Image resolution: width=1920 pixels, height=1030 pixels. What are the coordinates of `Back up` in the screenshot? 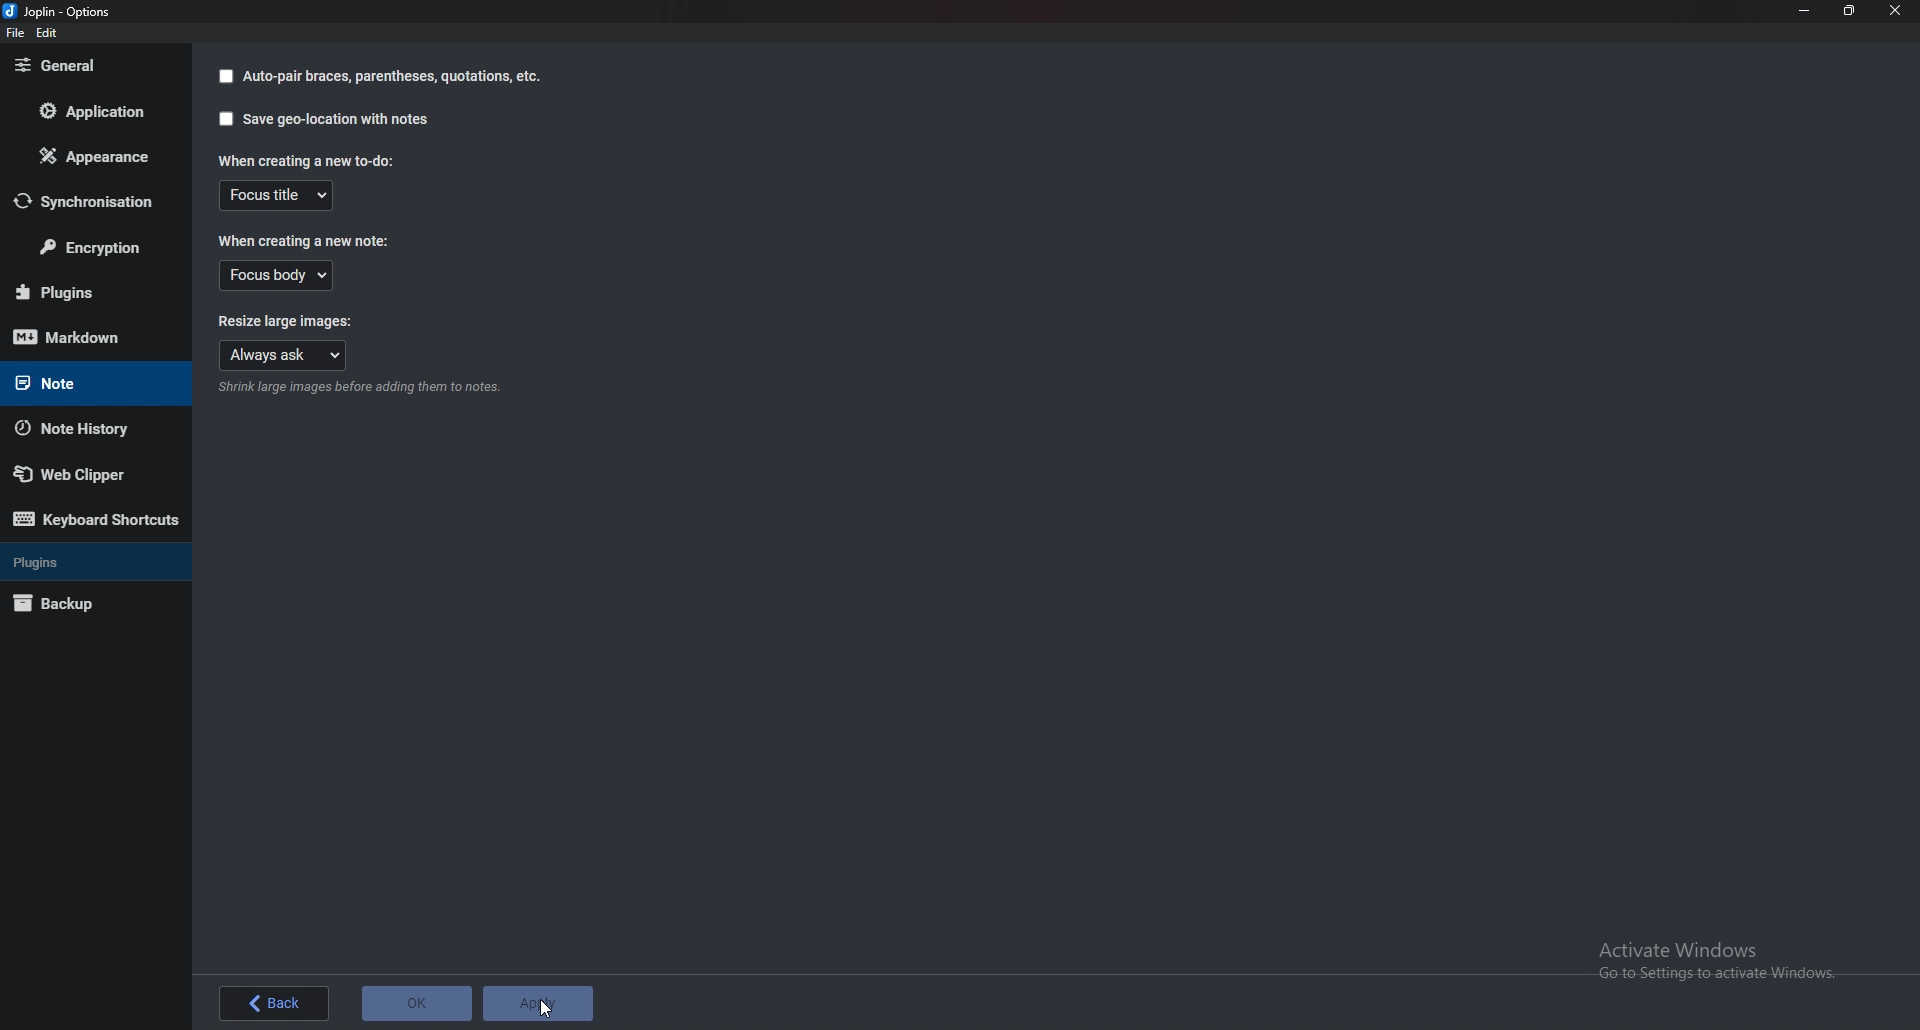 It's located at (75, 605).